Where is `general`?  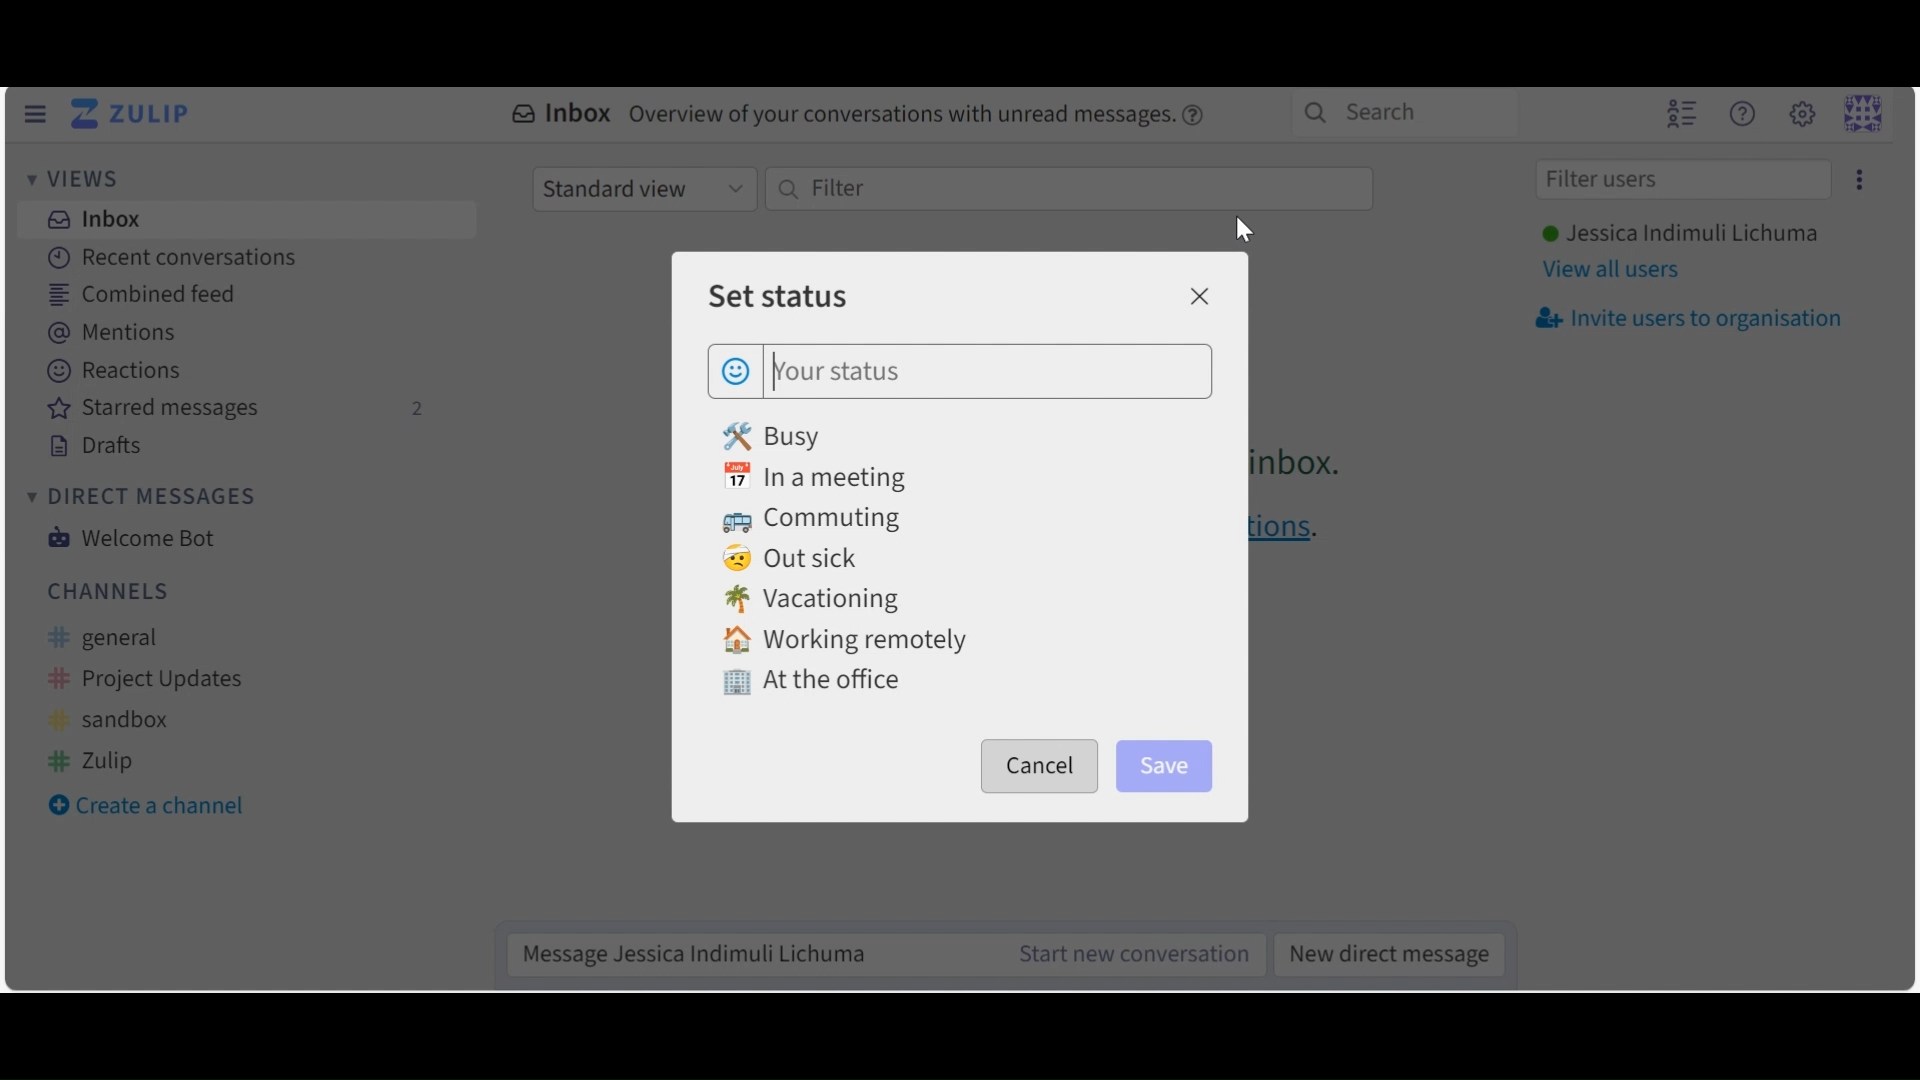
general is located at coordinates (118, 639).